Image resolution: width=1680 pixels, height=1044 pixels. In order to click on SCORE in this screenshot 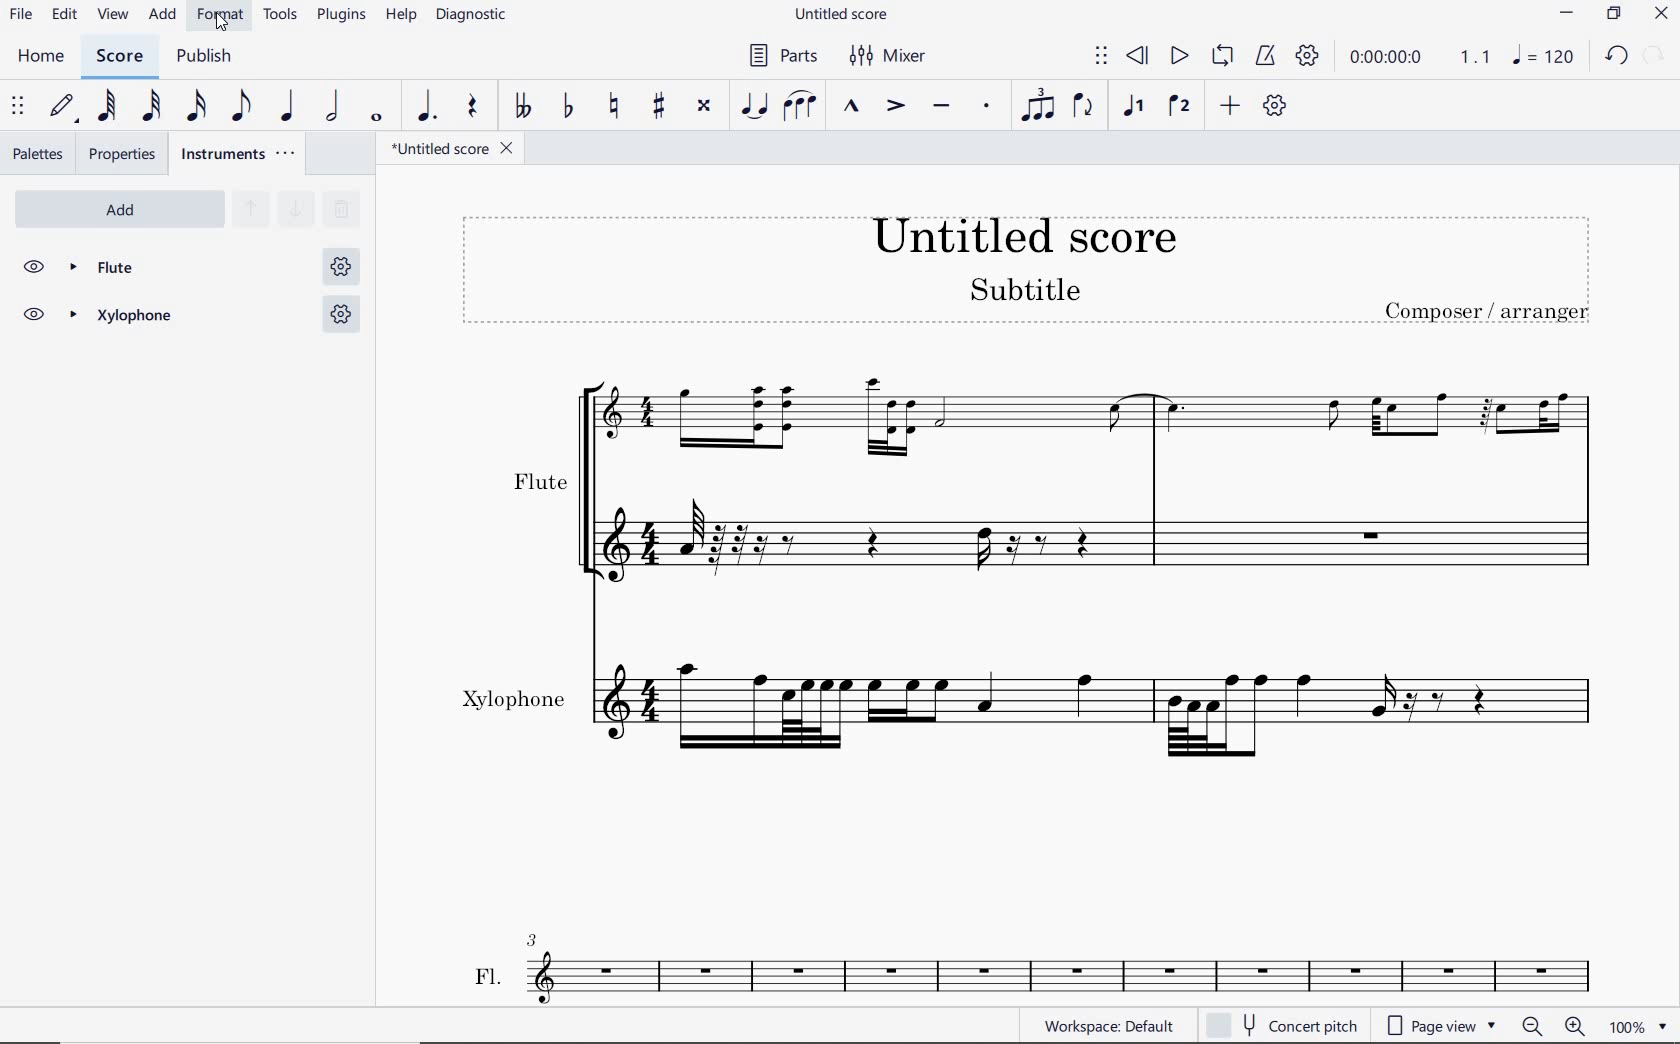, I will do `click(118, 55)`.